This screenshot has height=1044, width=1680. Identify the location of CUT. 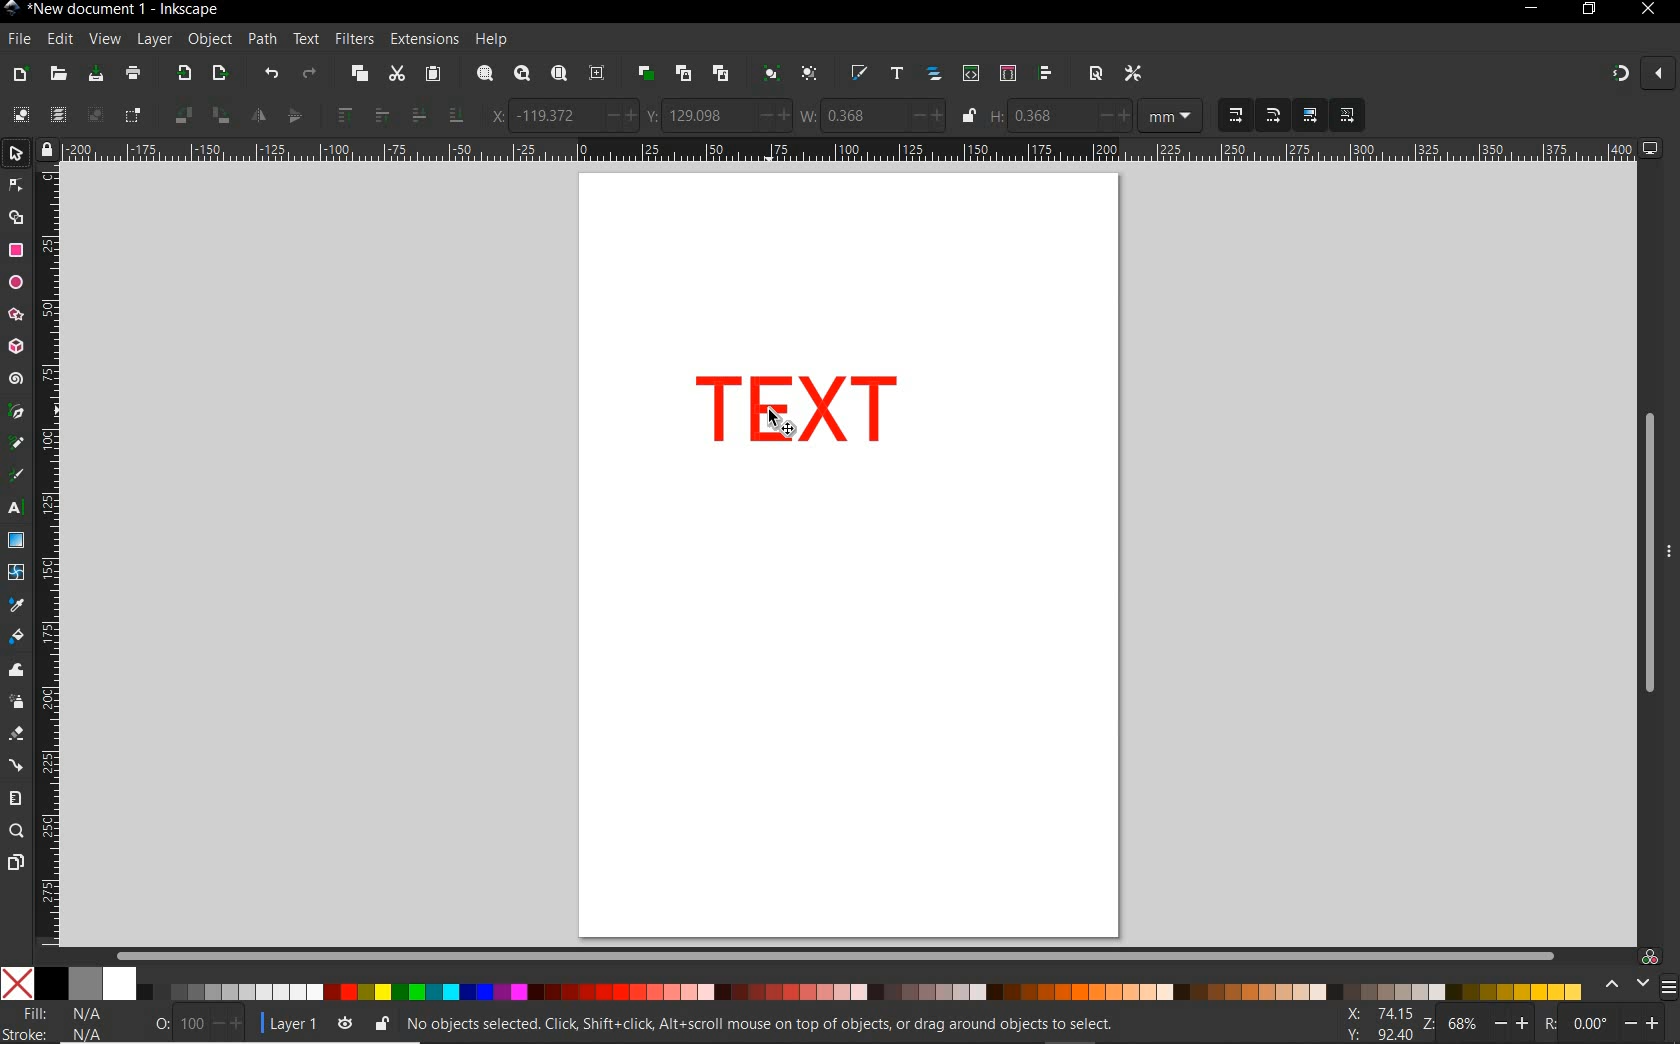
(396, 75).